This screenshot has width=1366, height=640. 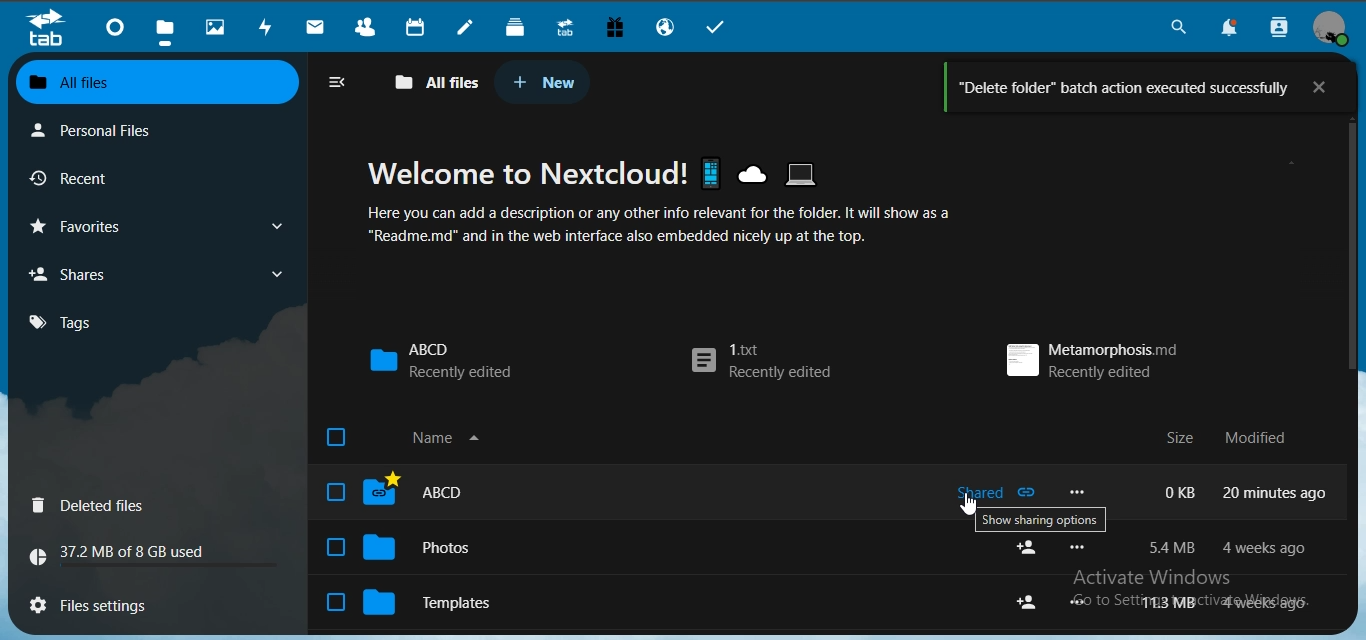 What do you see at coordinates (490, 495) in the screenshot?
I see `ABCD` at bounding box center [490, 495].